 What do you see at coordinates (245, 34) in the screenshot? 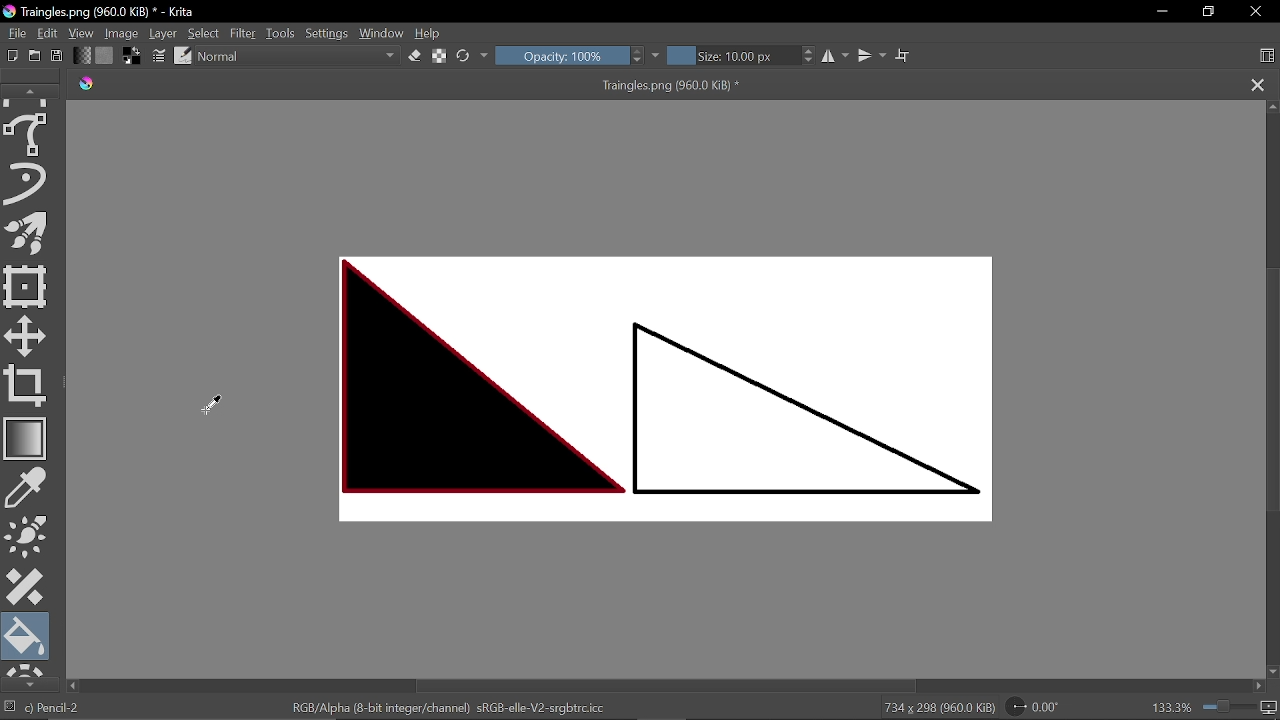
I see `Filter` at bounding box center [245, 34].